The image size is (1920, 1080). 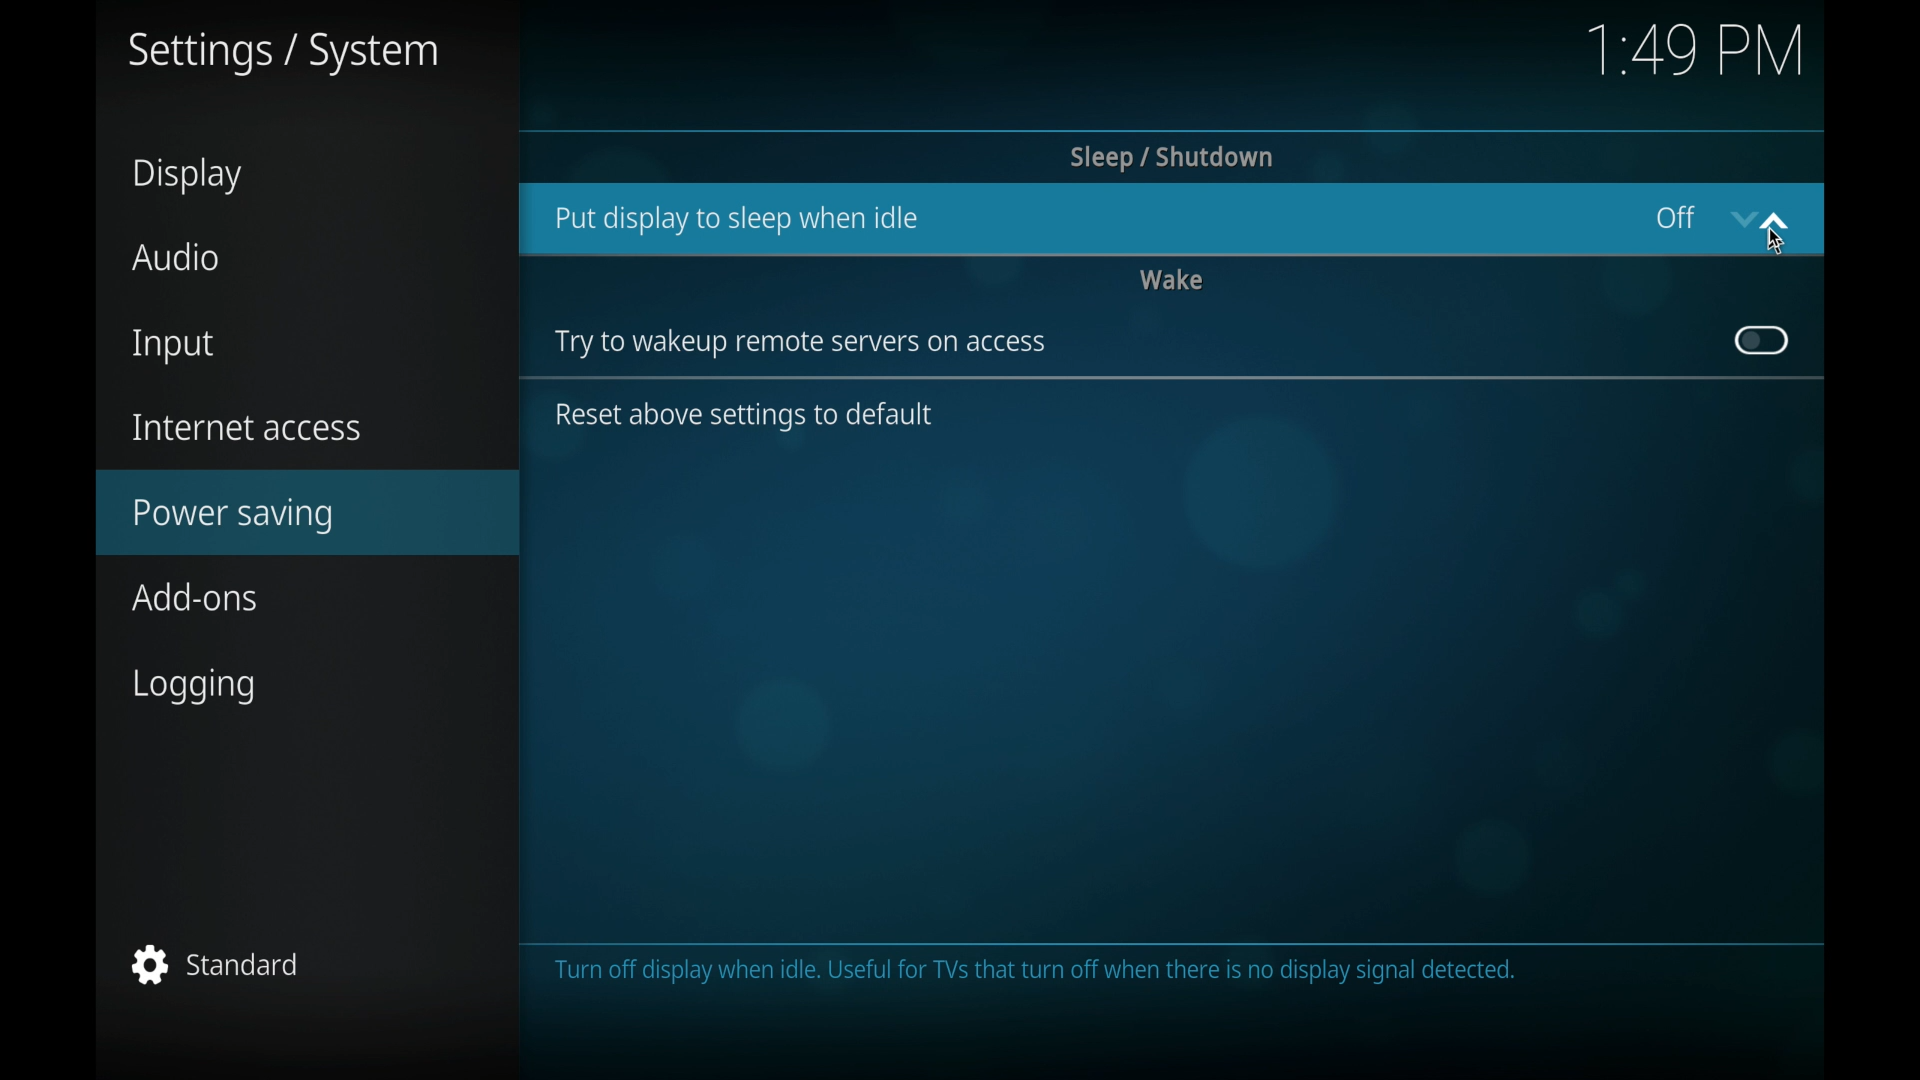 What do you see at coordinates (283, 53) in the screenshot?
I see `settings` at bounding box center [283, 53].